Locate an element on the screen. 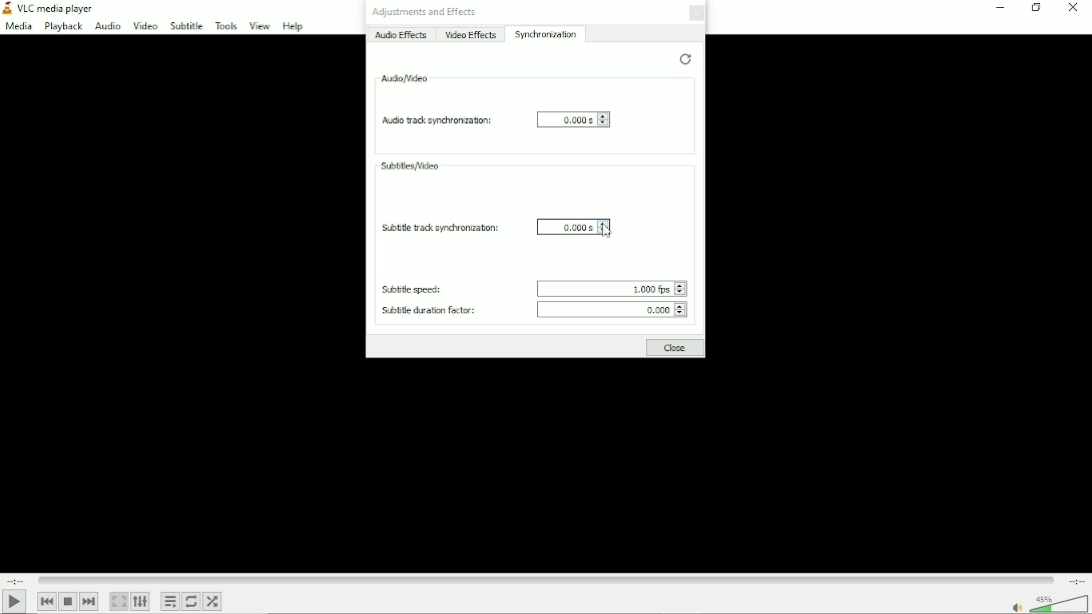 The width and height of the screenshot is (1092, 614). Volume is located at coordinates (1047, 602).